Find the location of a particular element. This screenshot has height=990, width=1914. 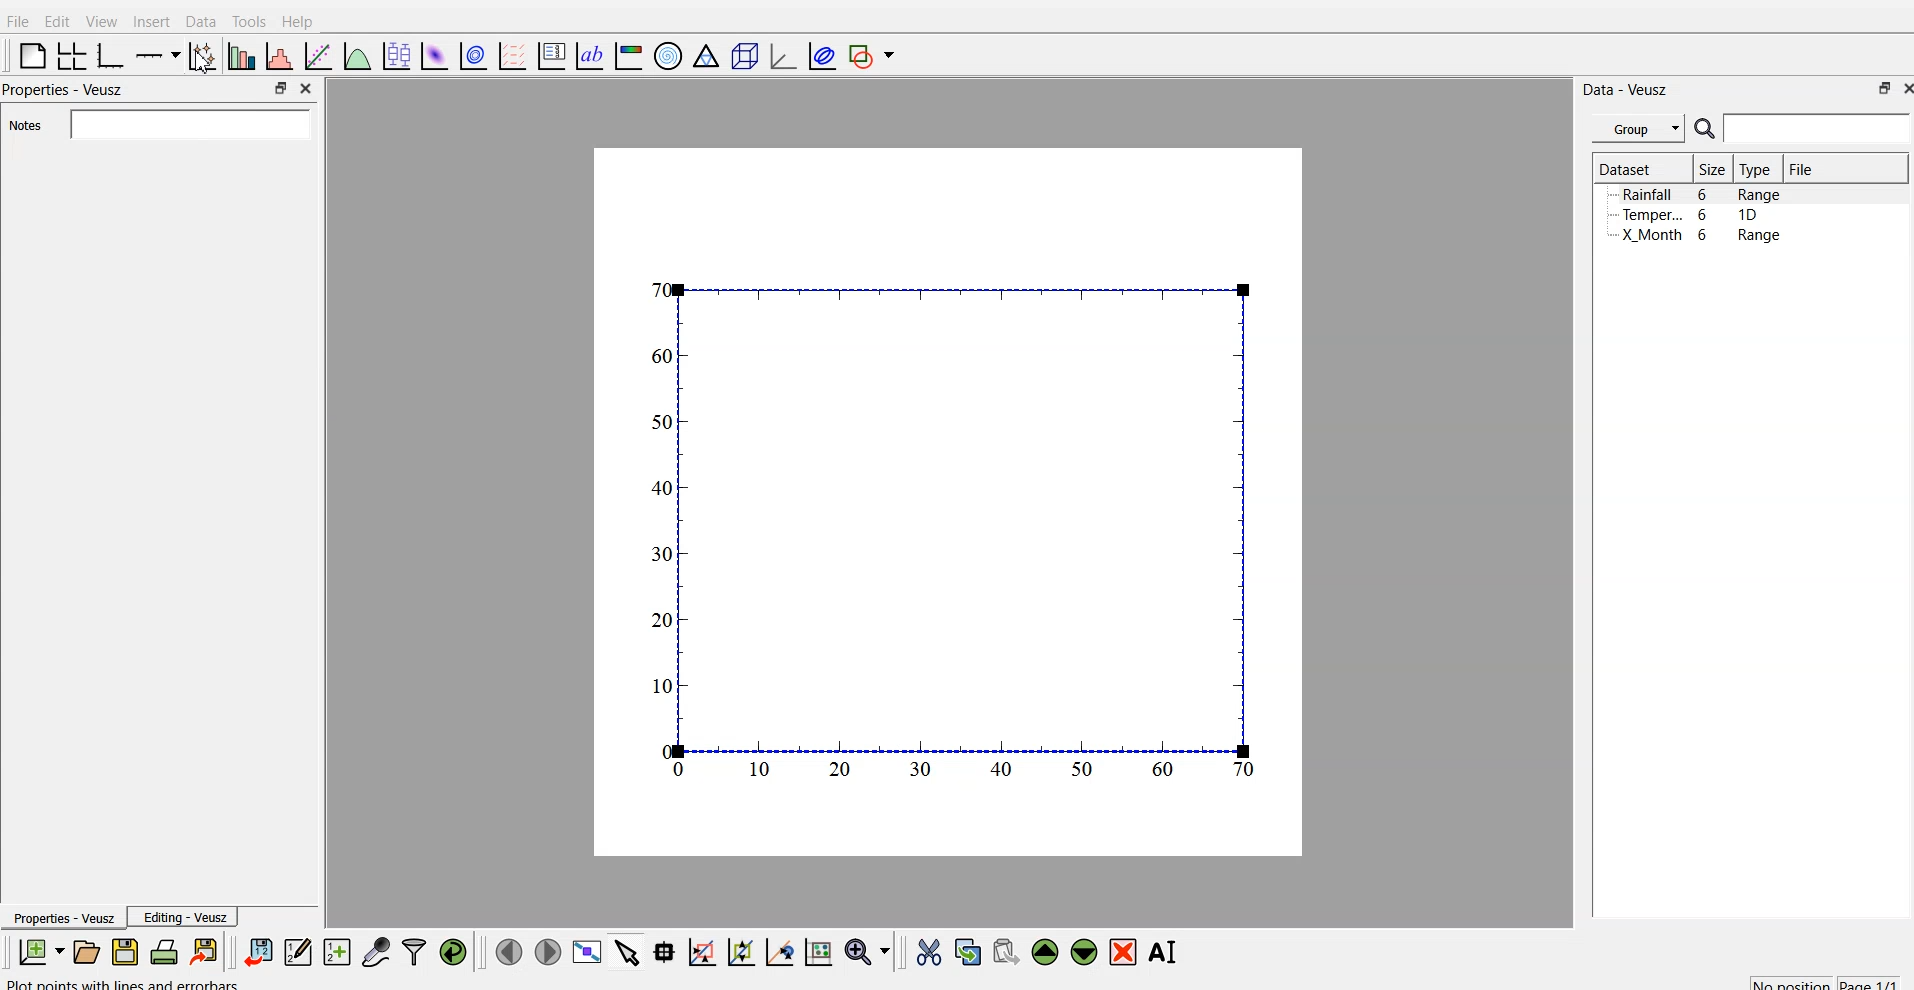

File is located at coordinates (1803, 169).